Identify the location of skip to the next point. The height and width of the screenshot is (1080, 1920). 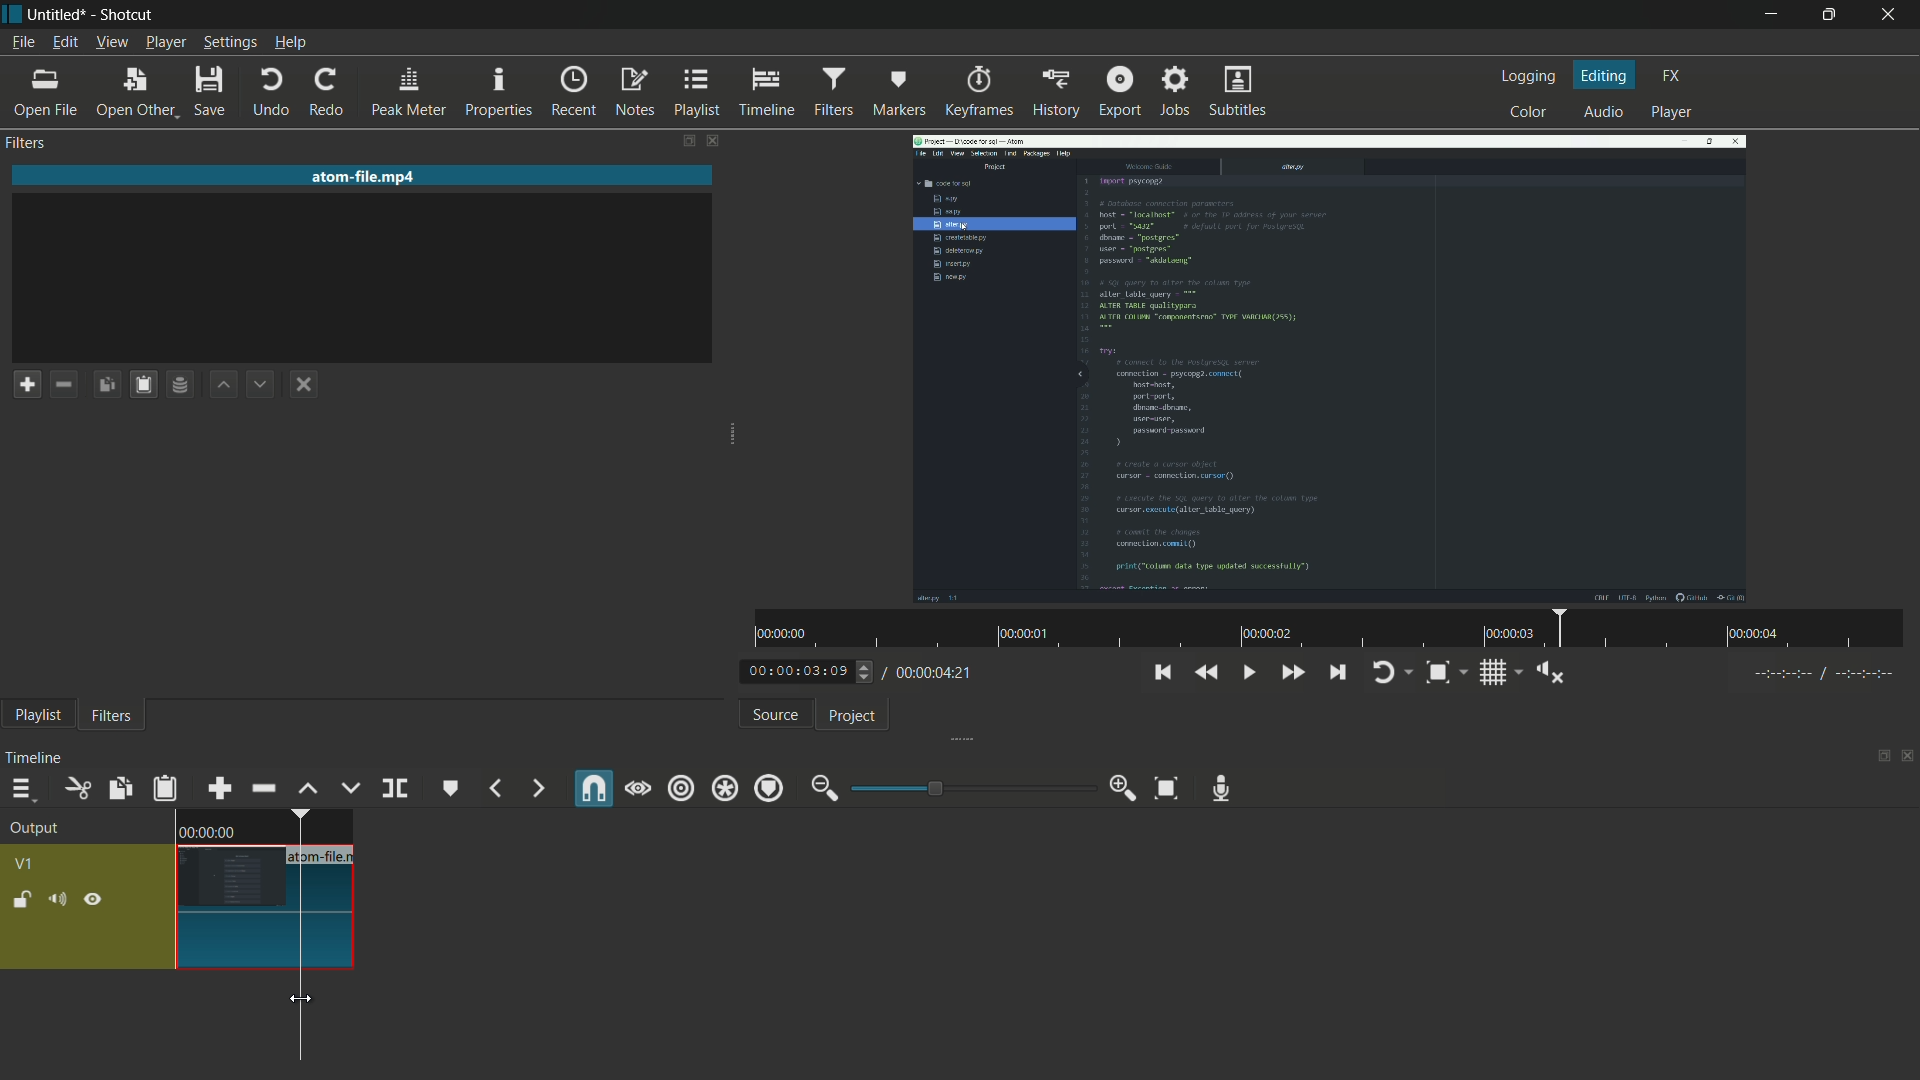
(1336, 673).